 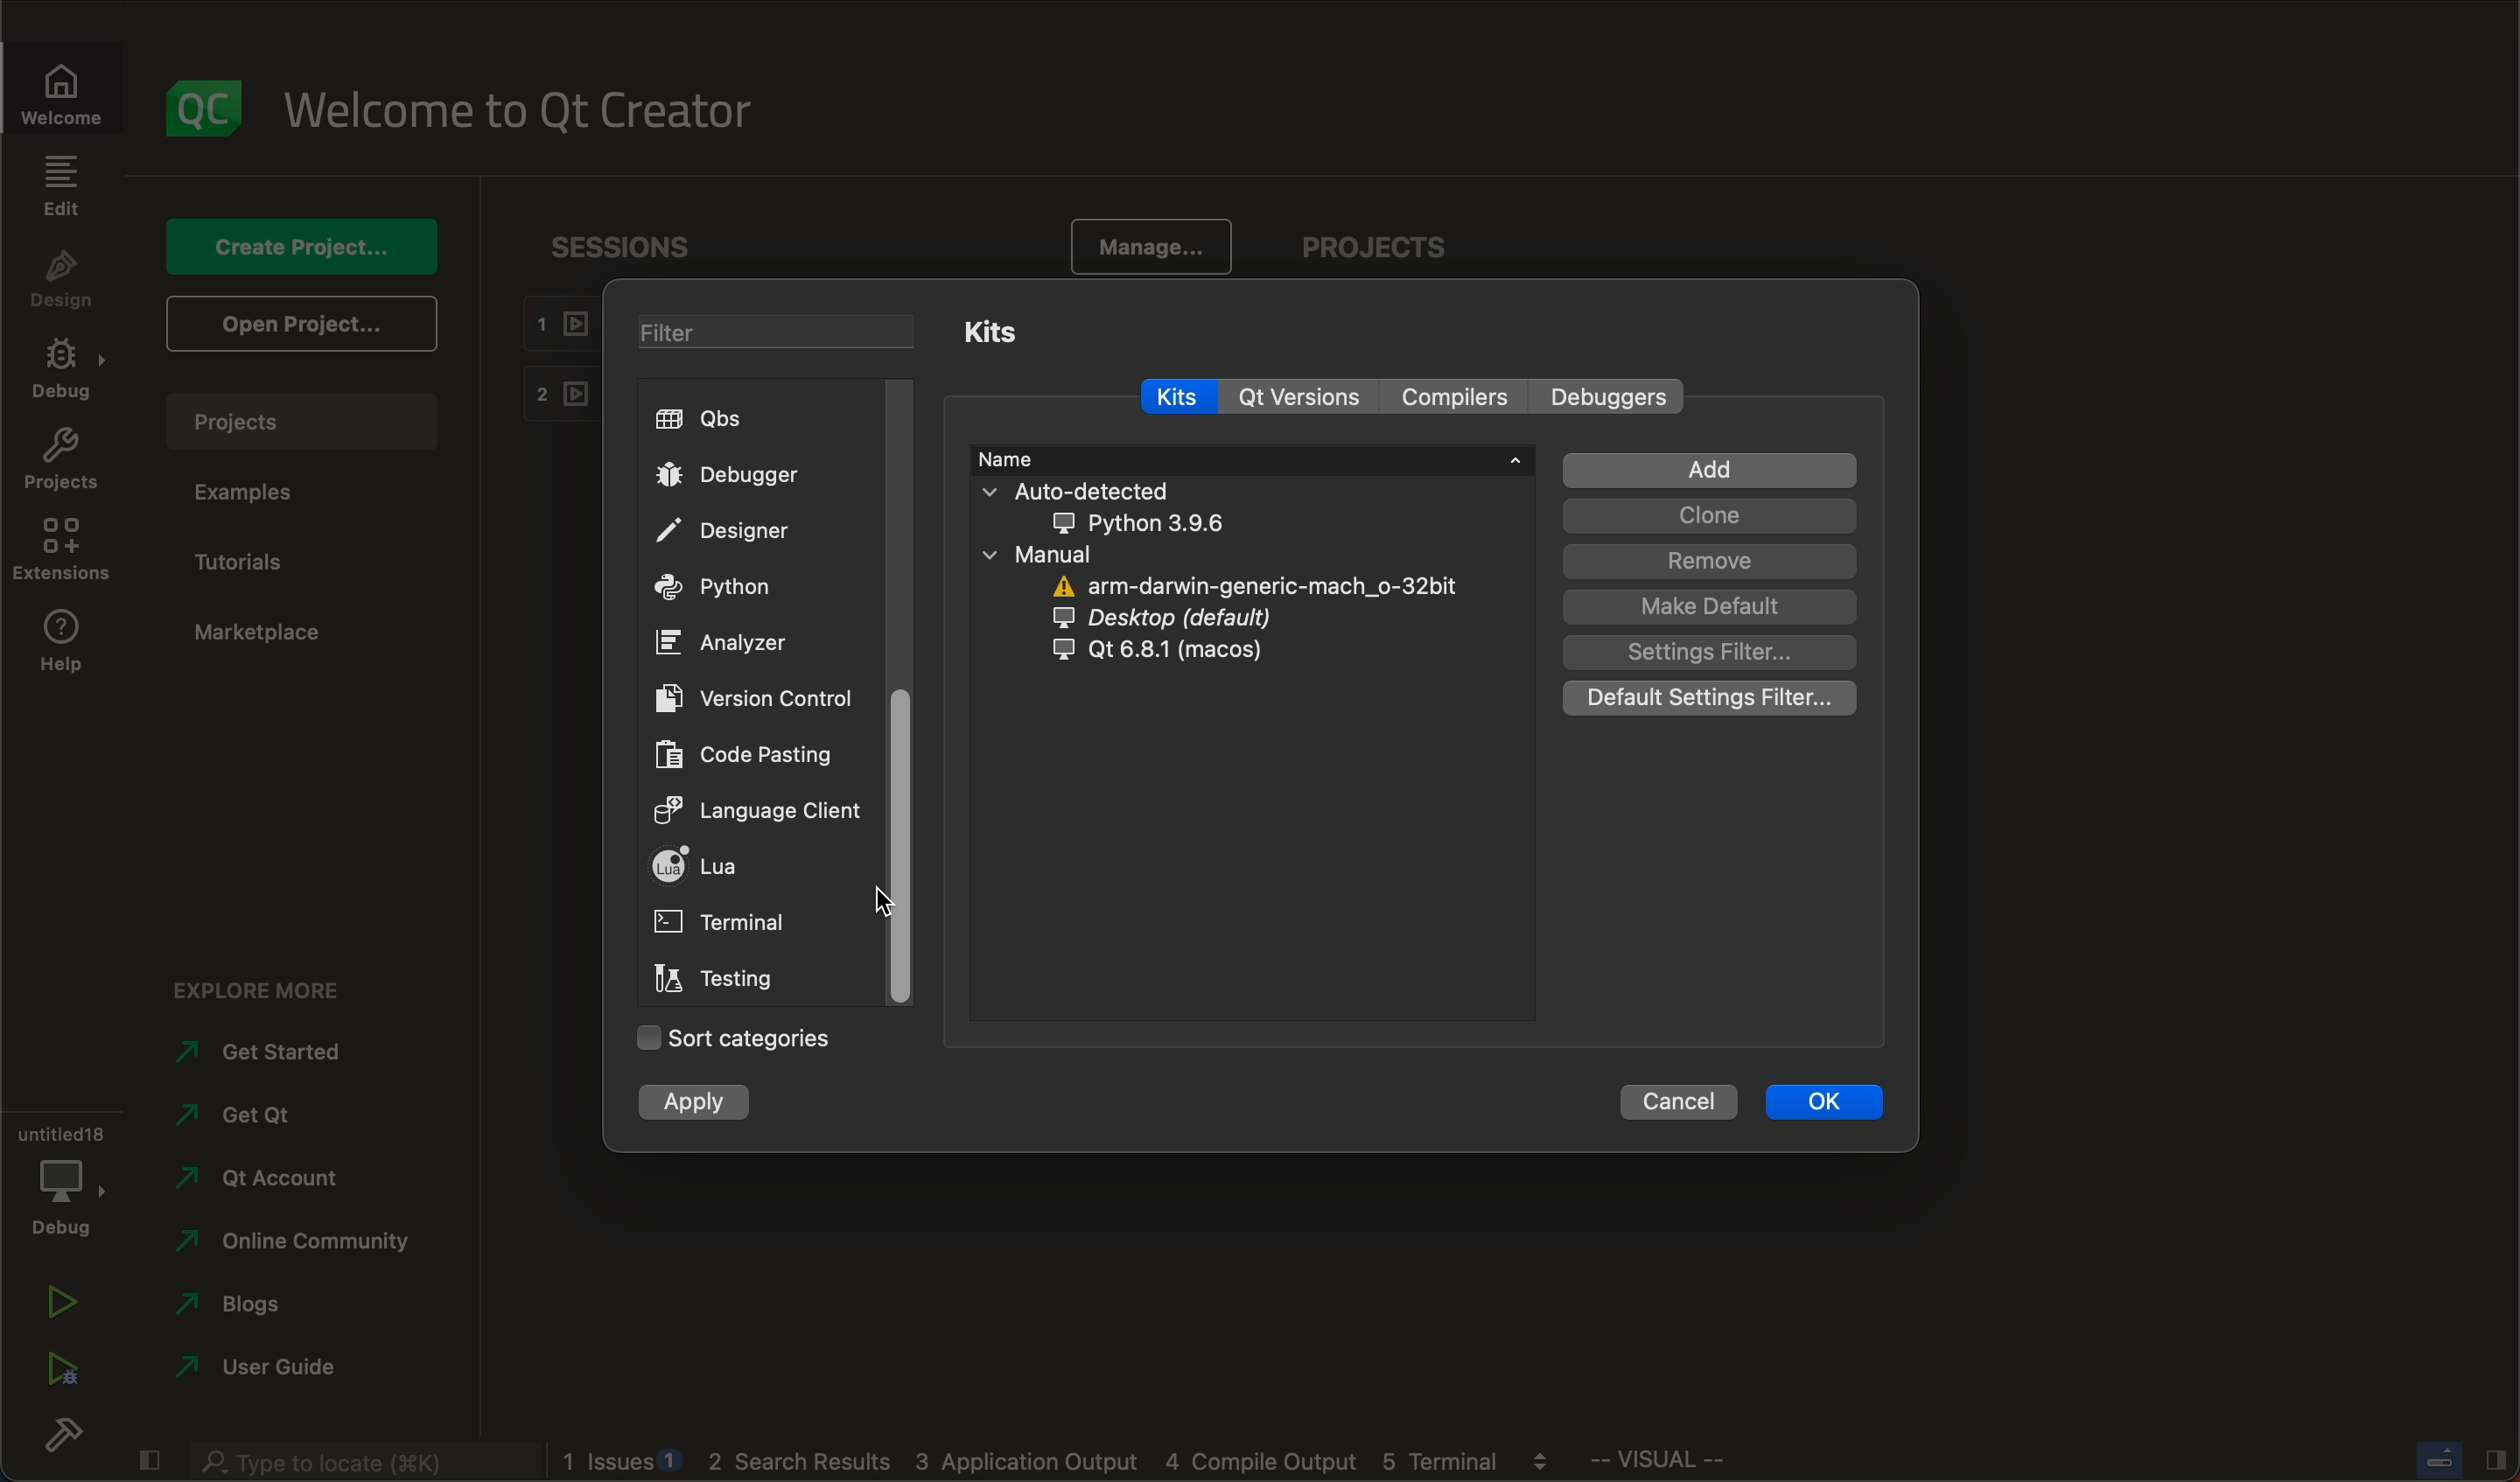 I want to click on get qt, so click(x=289, y=1115).